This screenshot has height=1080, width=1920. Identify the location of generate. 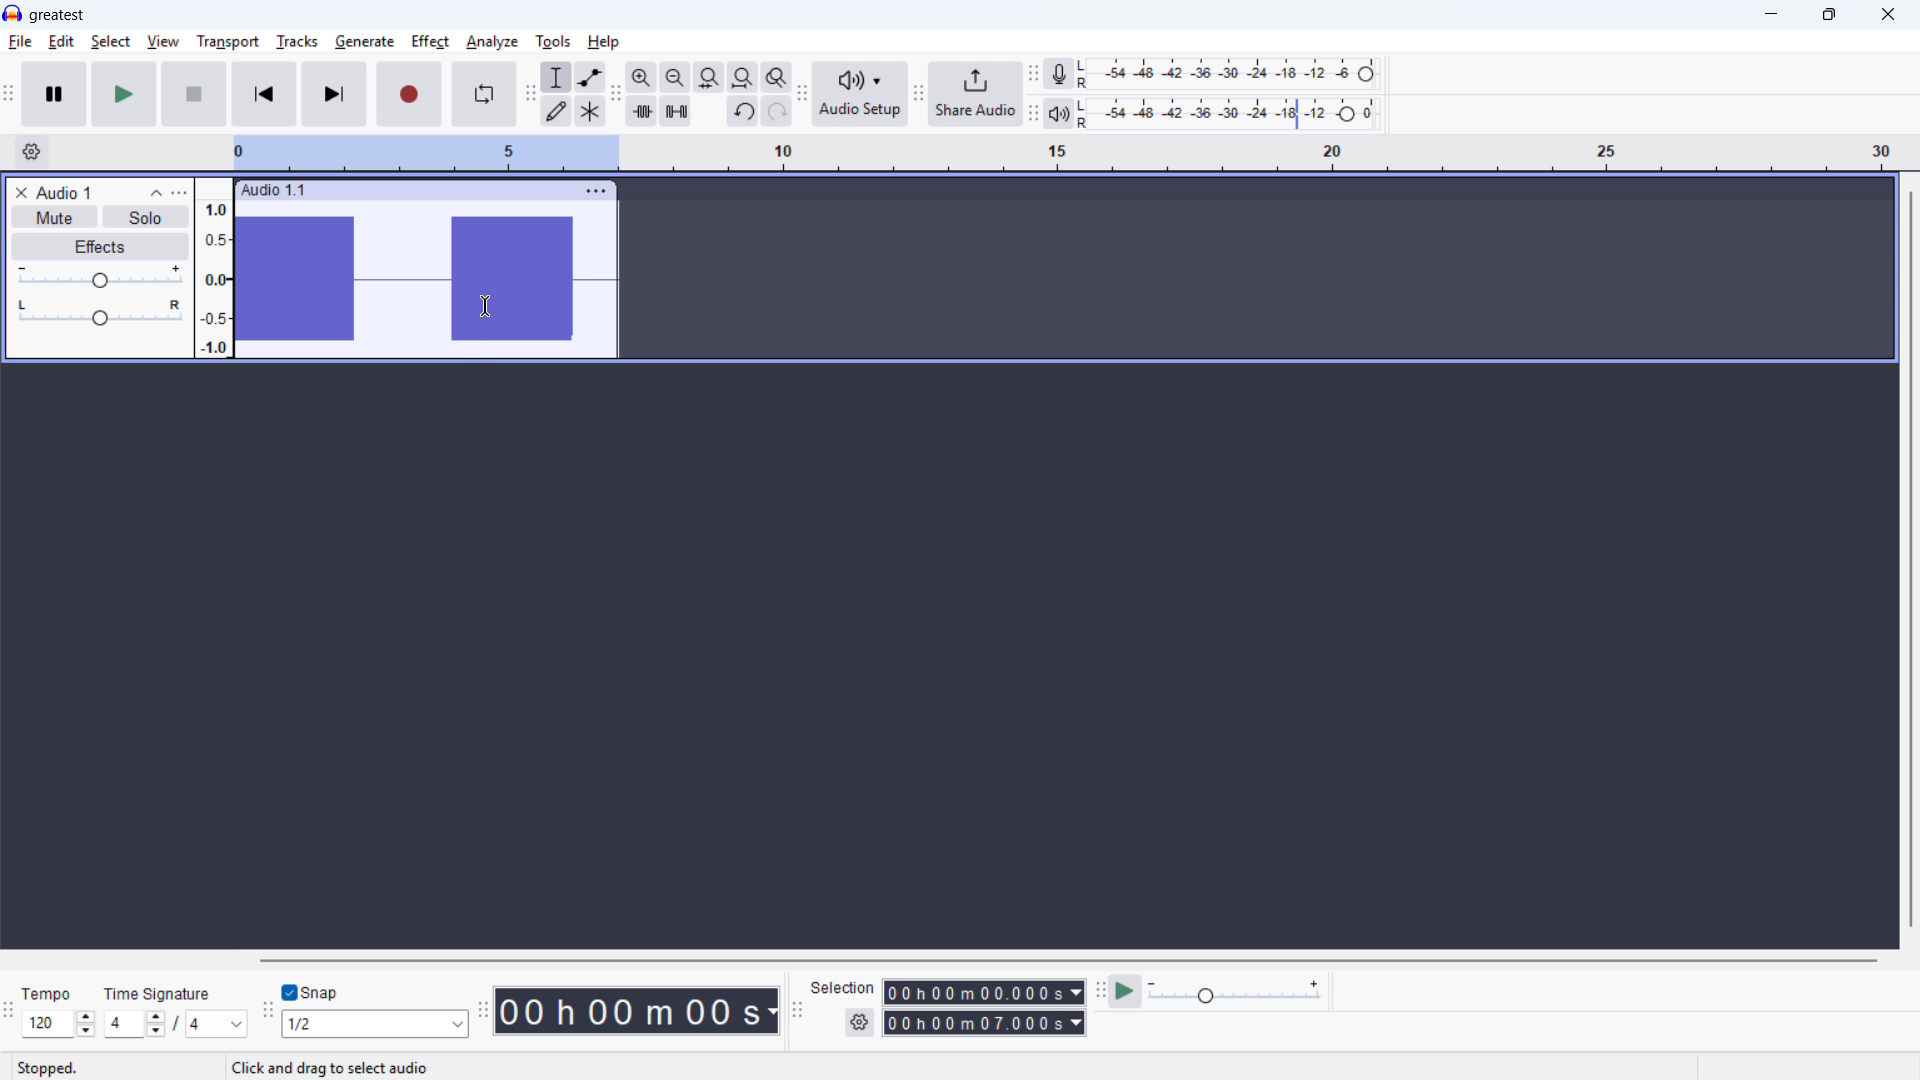
(365, 43).